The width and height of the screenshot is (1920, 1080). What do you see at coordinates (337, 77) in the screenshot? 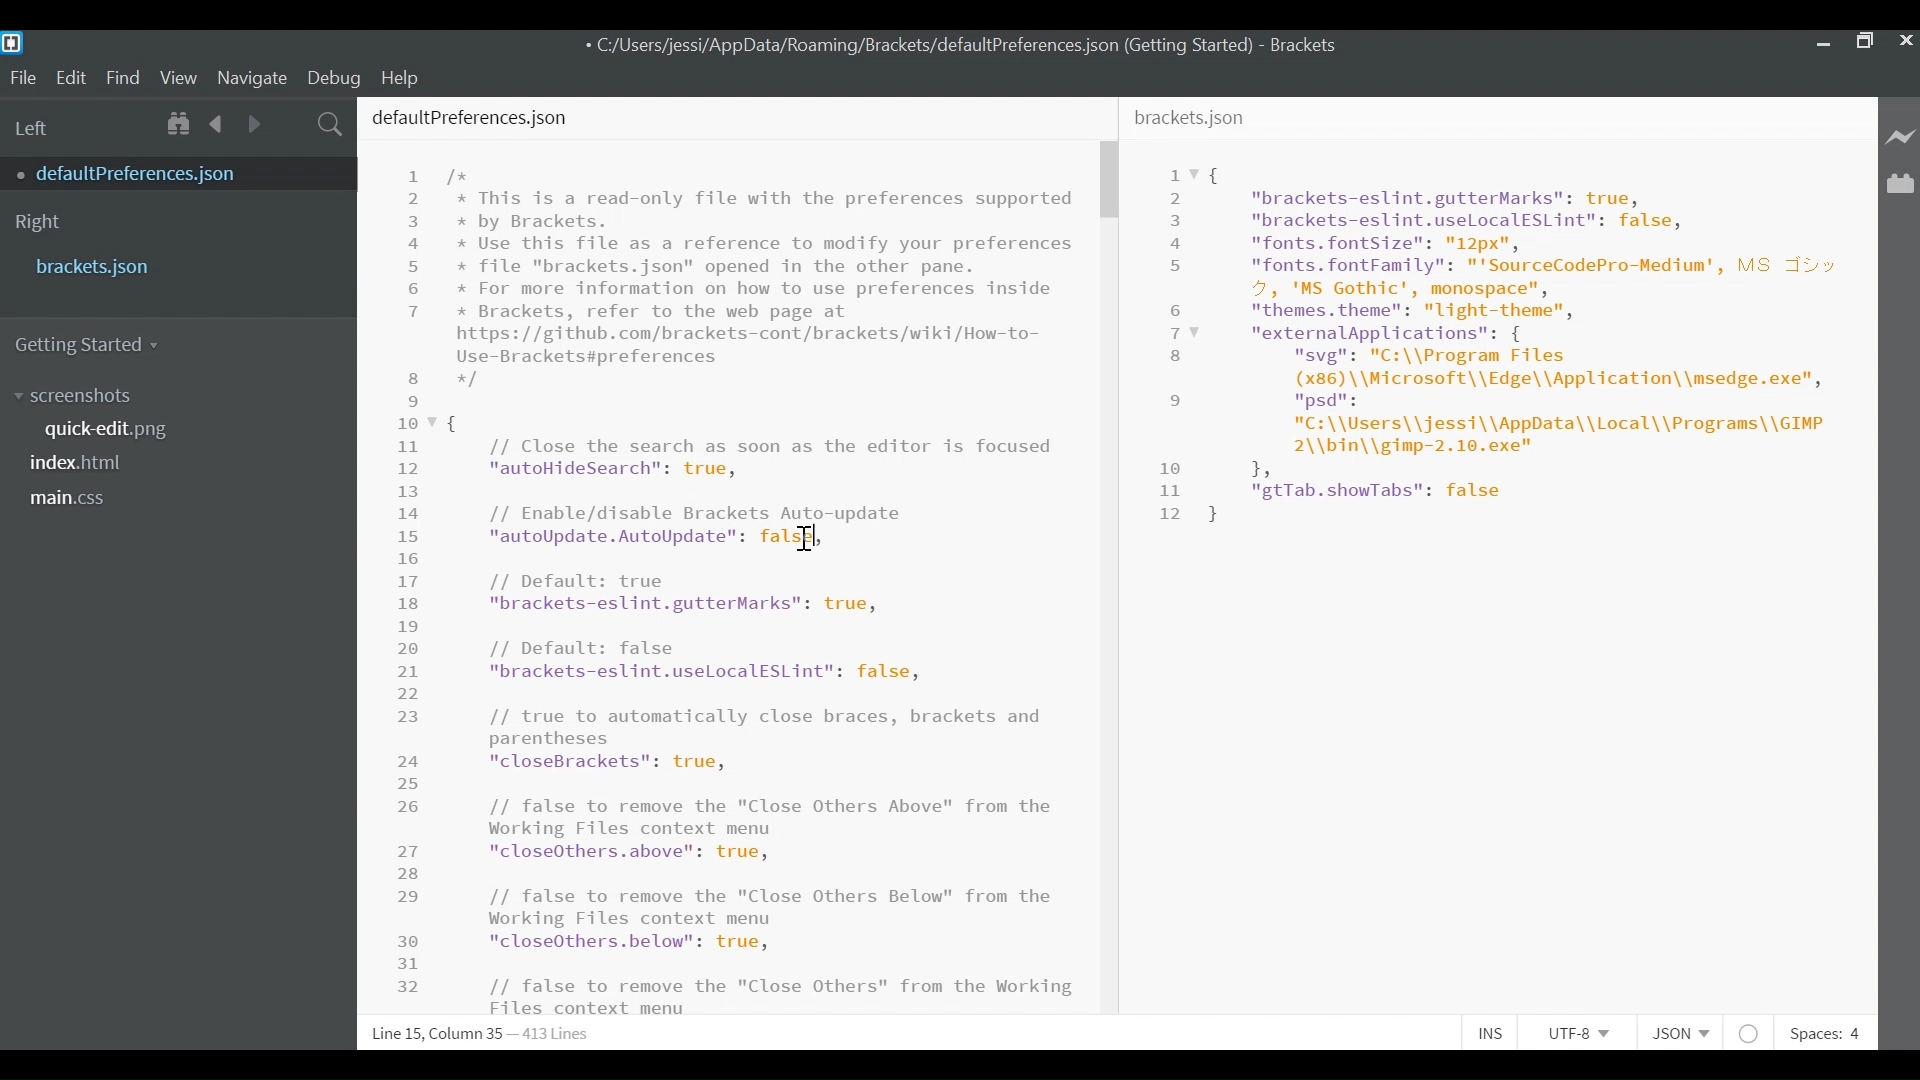
I see `Debug` at bounding box center [337, 77].